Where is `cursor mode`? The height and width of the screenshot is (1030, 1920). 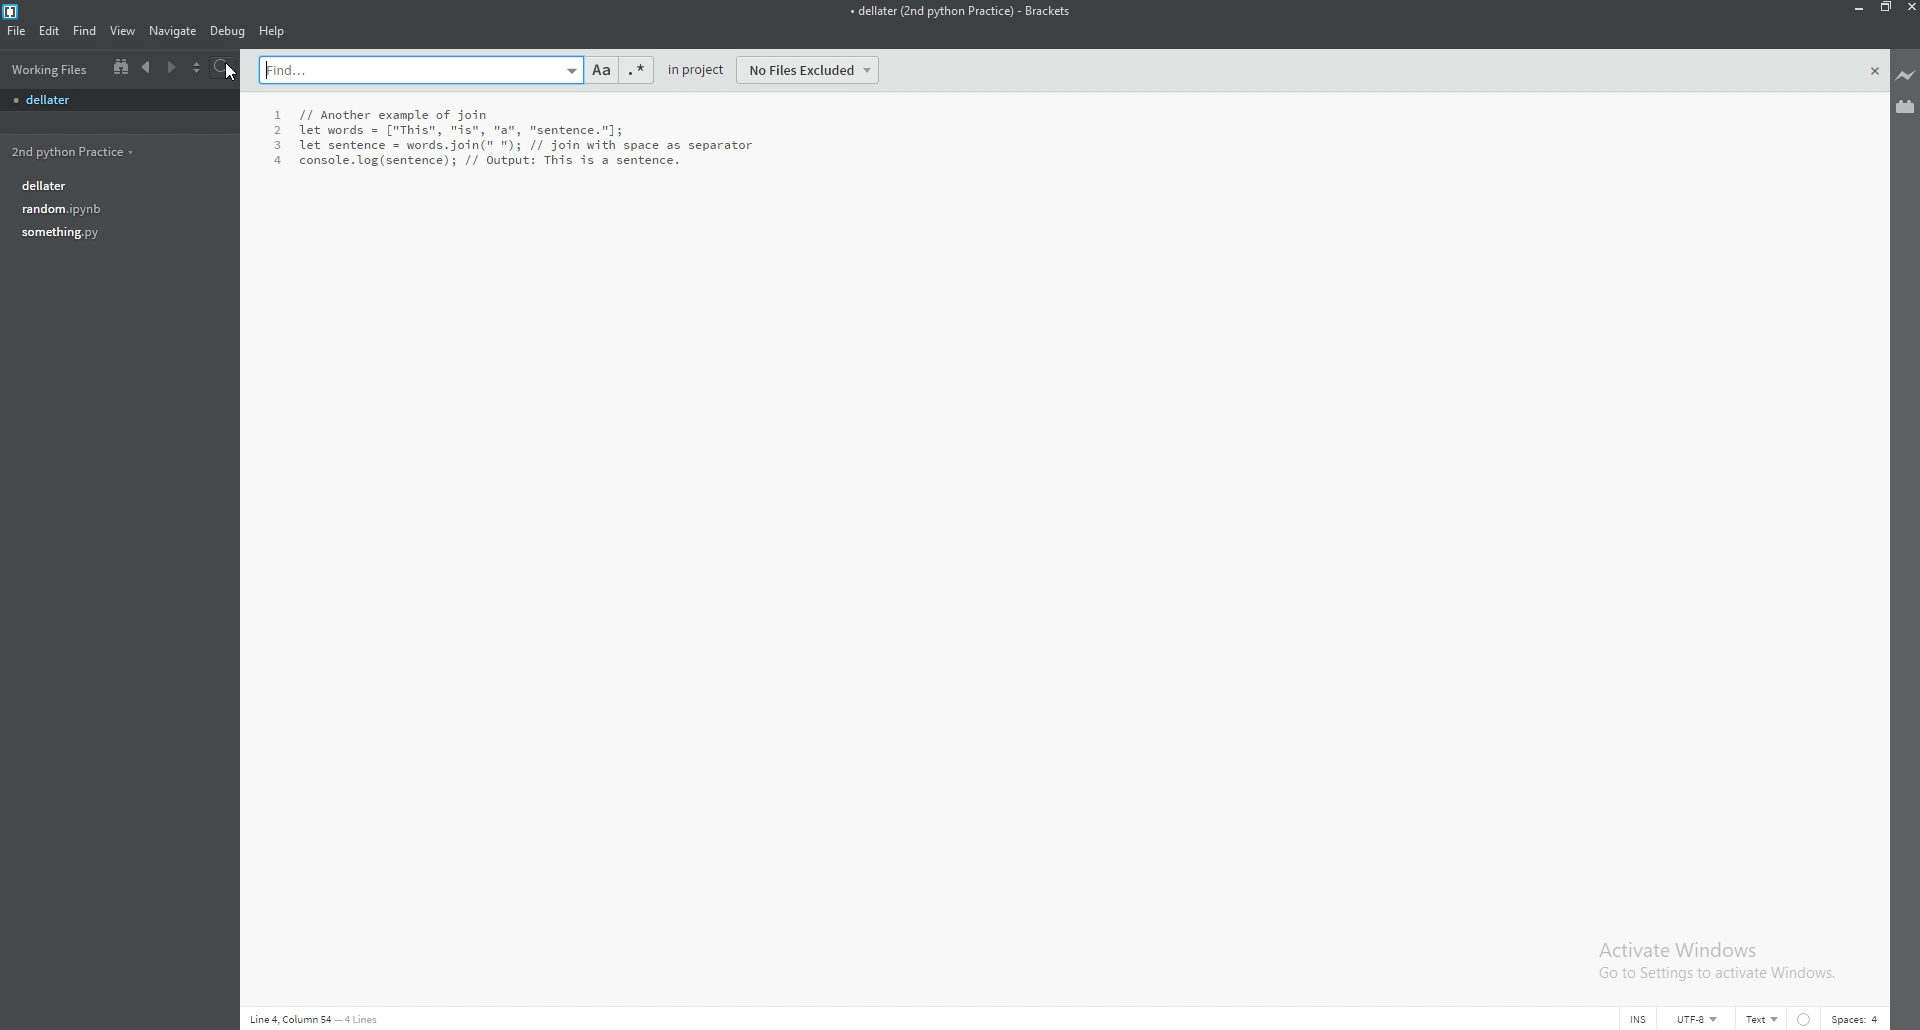 cursor mode is located at coordinates (1637, 1019).